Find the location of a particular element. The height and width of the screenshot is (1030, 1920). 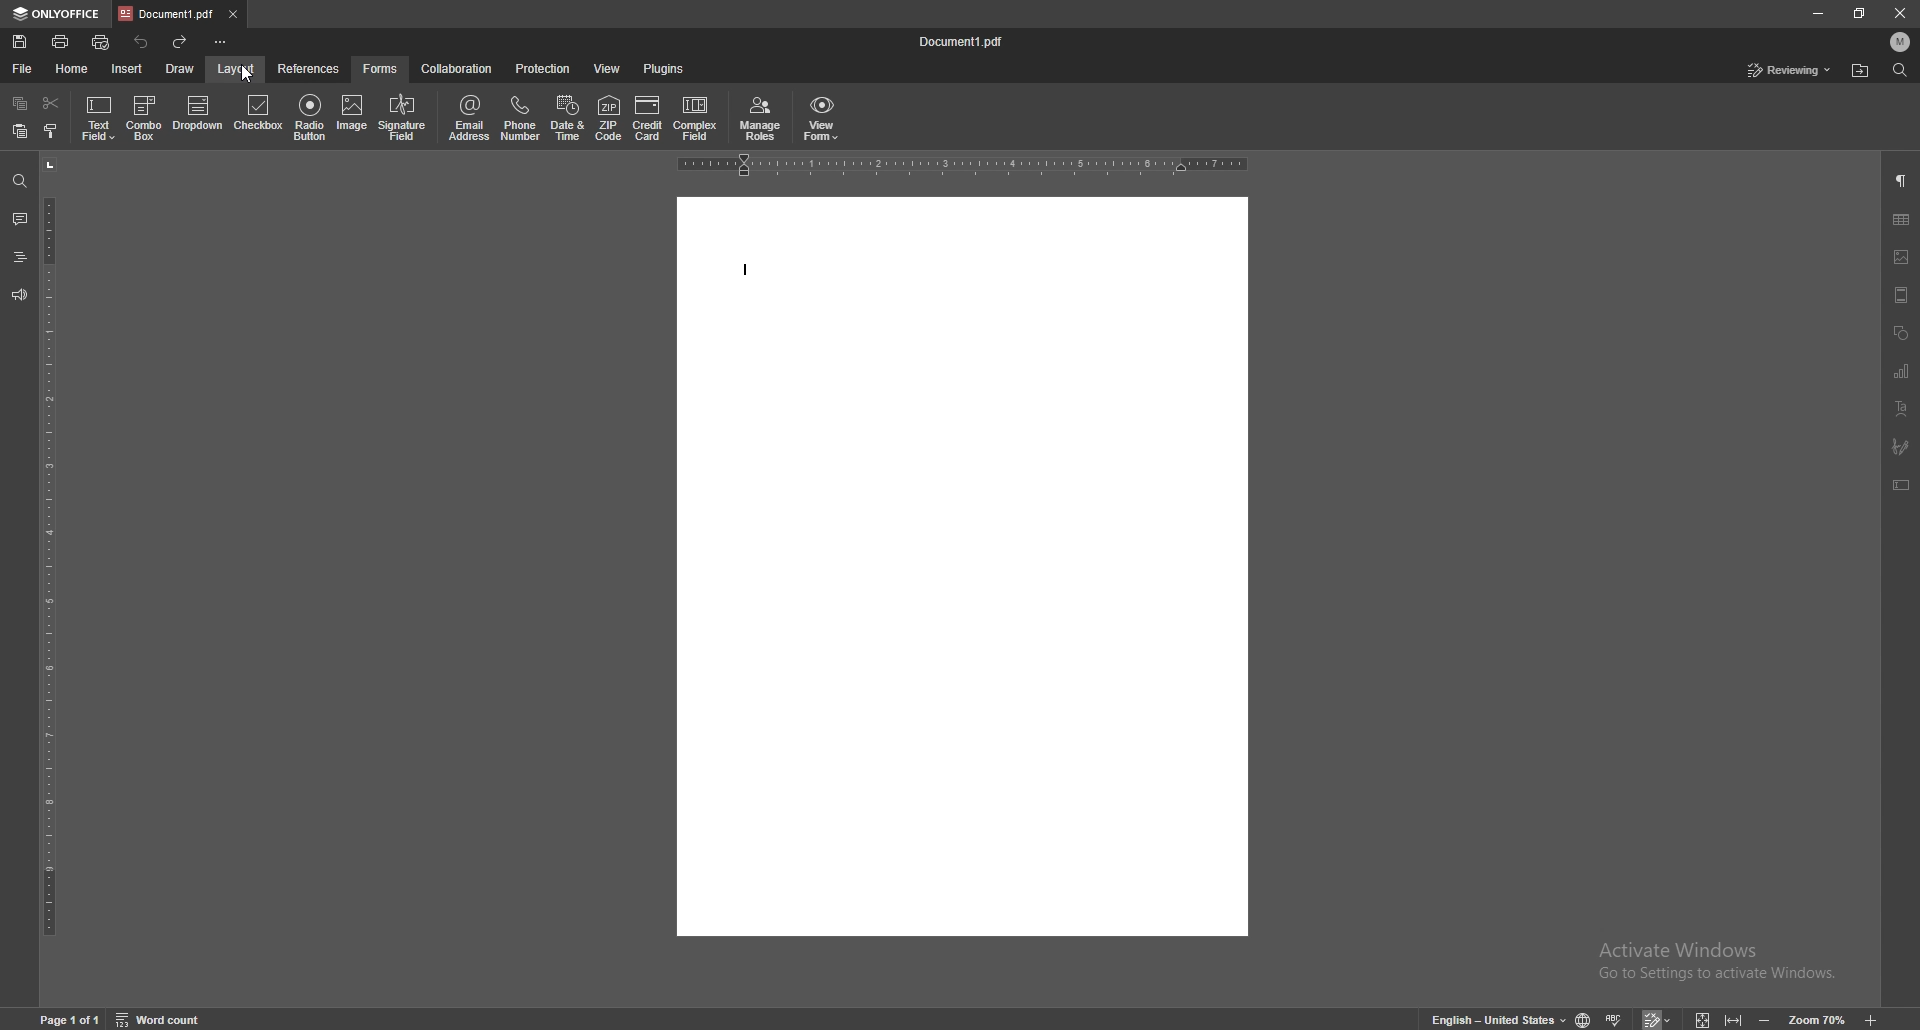

signature field is located at coordinates (403, 116).